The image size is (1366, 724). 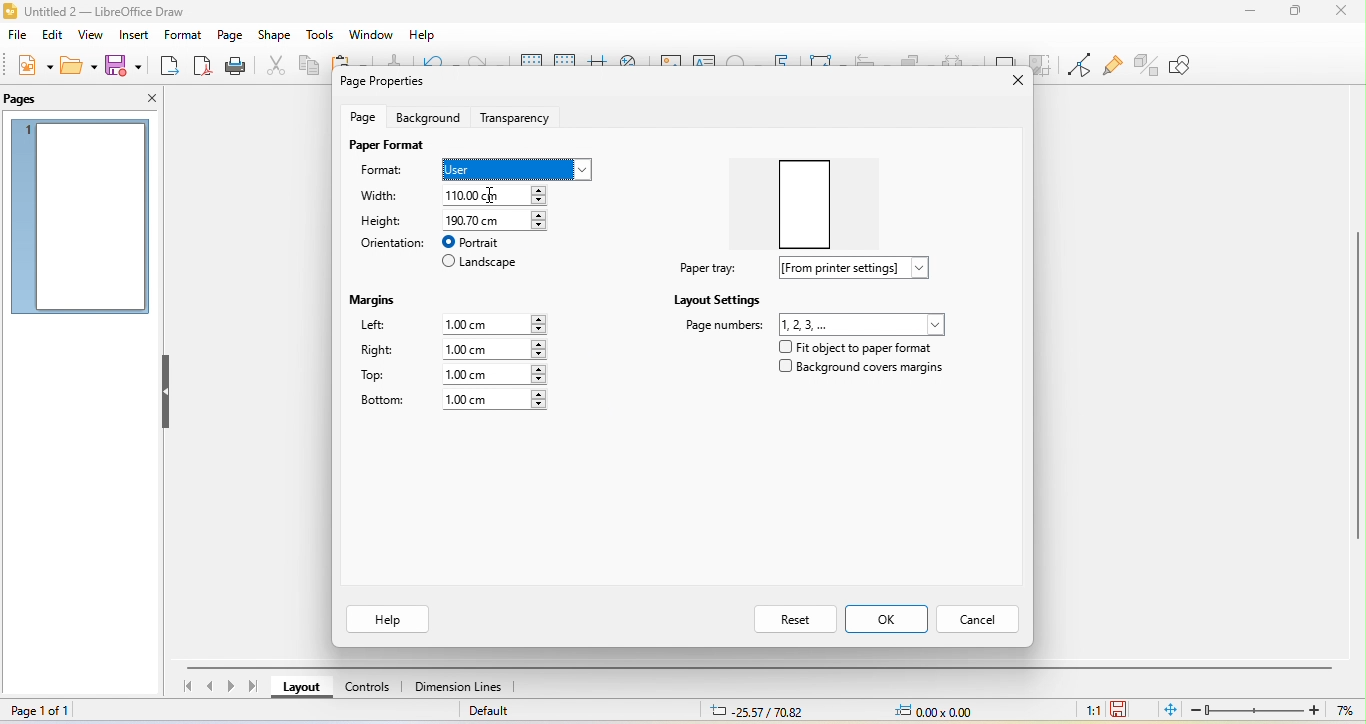 I want to click on 25.57/70.82, so click(x=757, y=711).